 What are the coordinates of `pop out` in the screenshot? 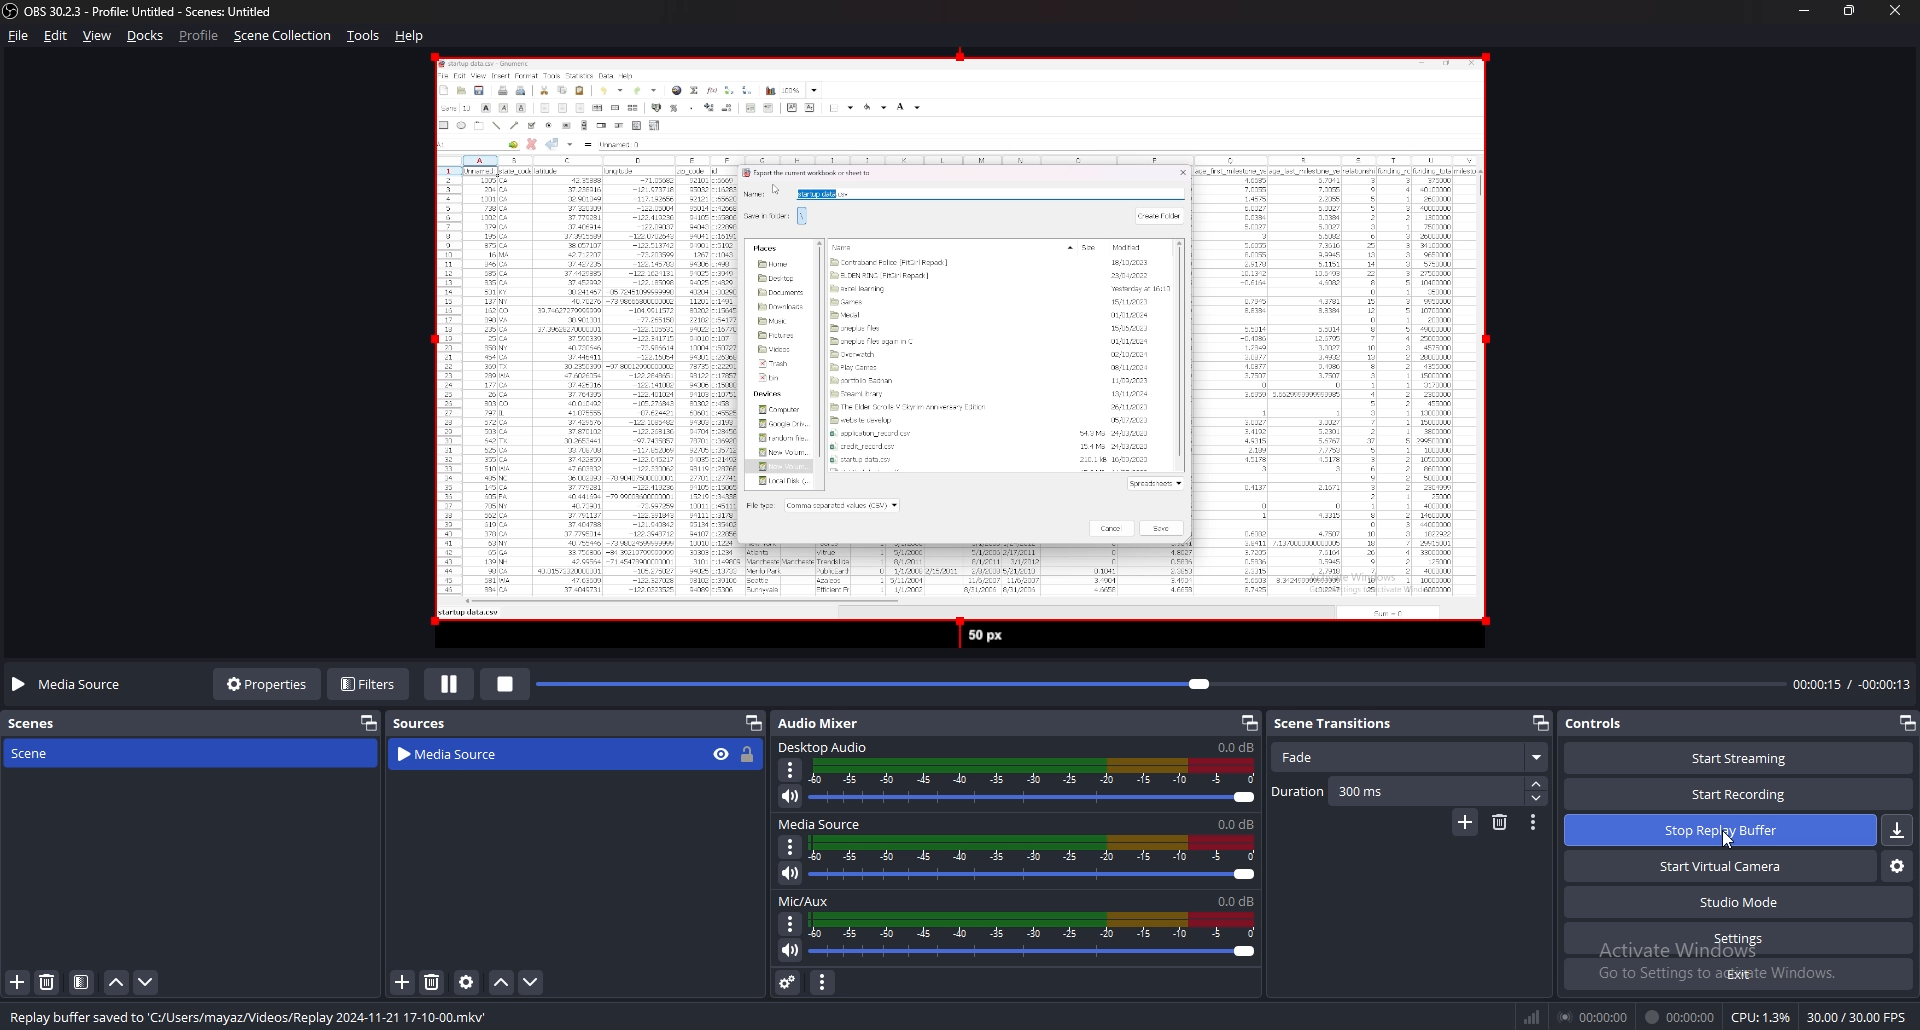 It's located at (1541, 722).